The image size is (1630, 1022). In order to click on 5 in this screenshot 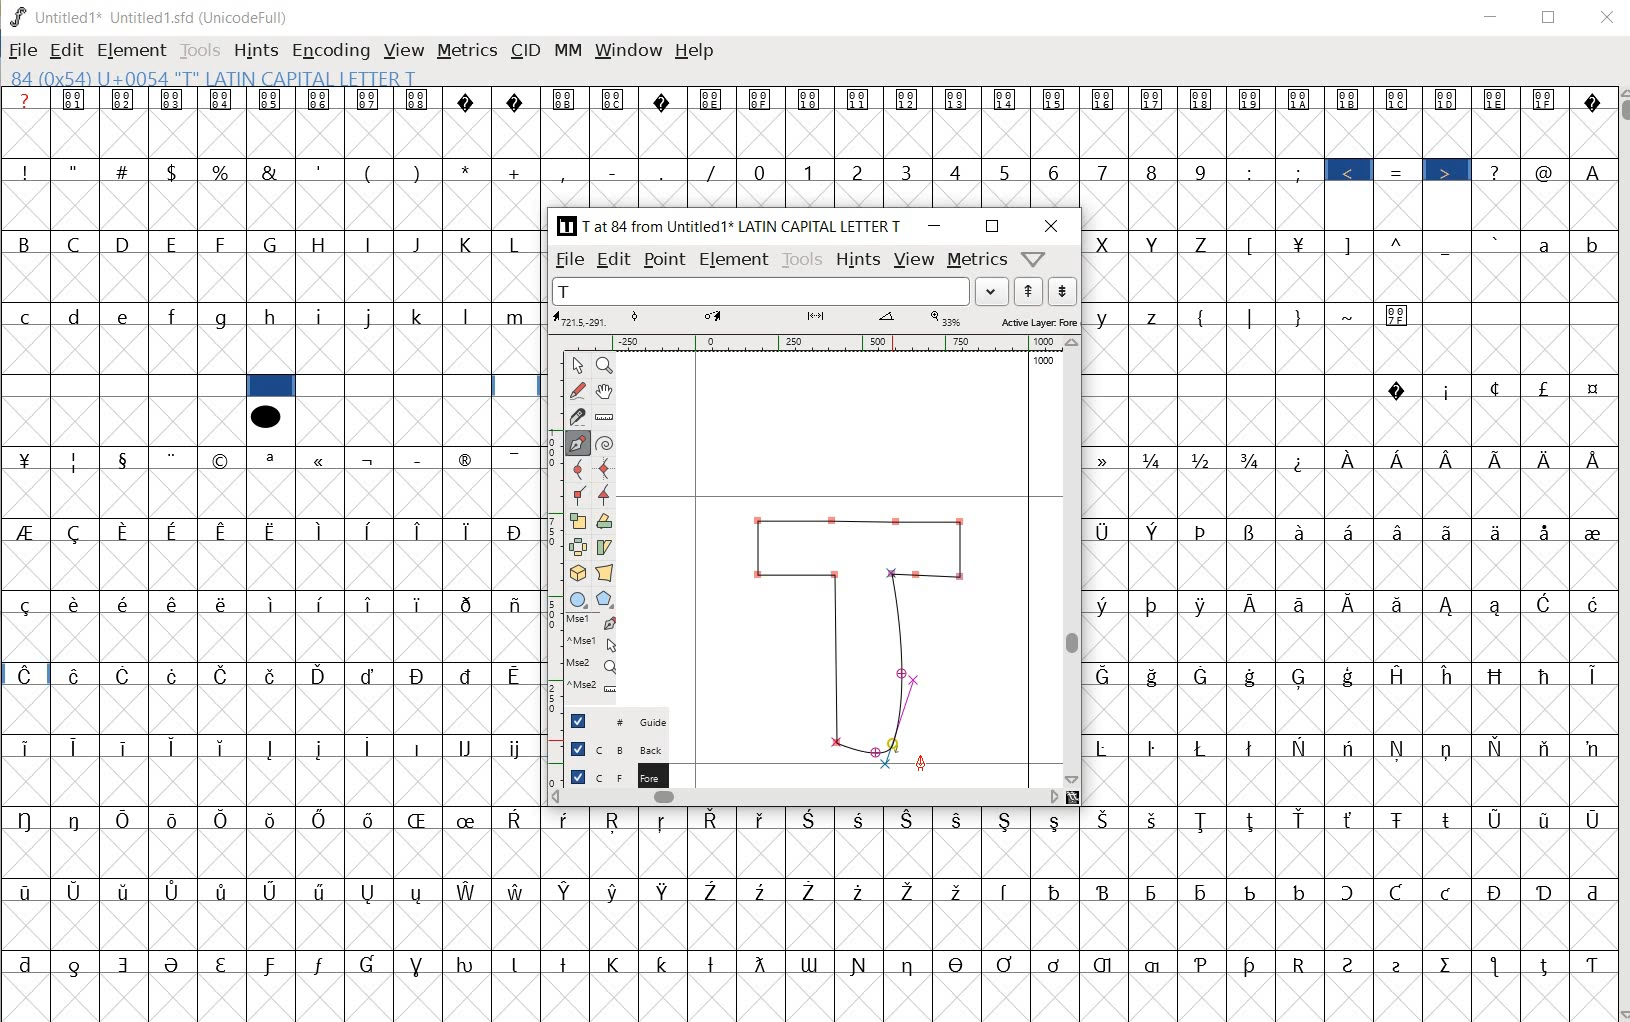, I will do `click(1005, 169)`.